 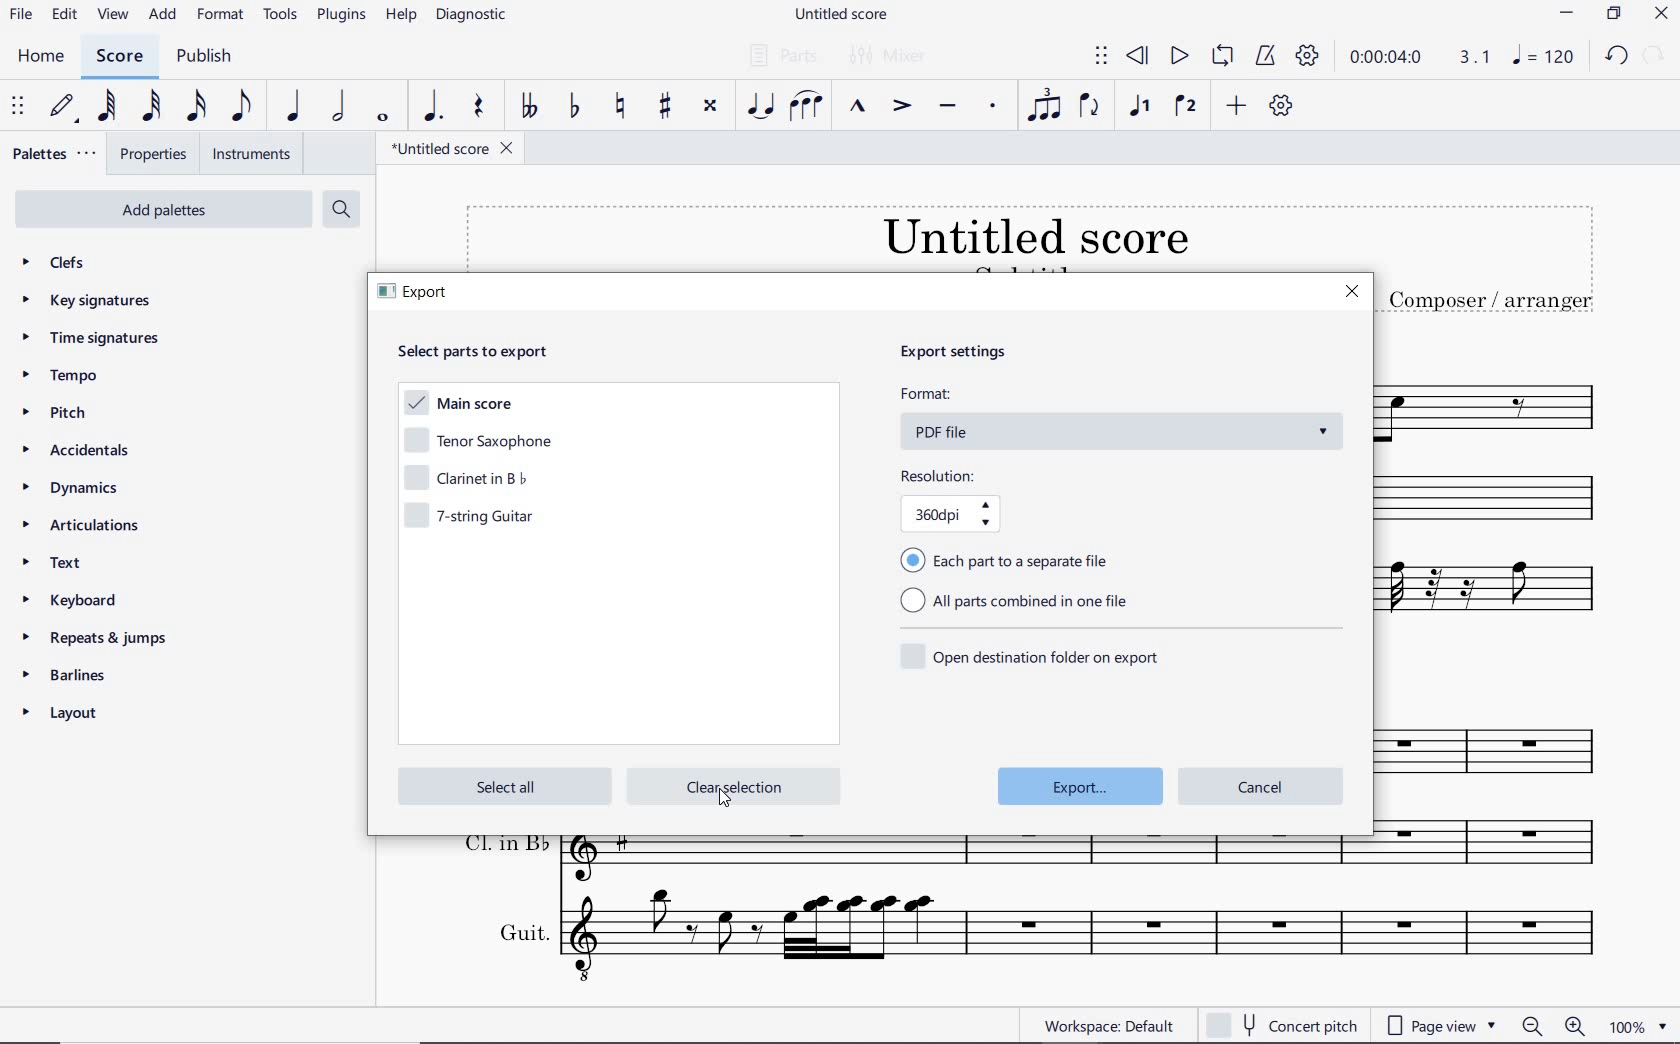 What do you see at coordinates (782, 55) in the screenshot?
I see `PARTS` at bounding box center [782, 55].